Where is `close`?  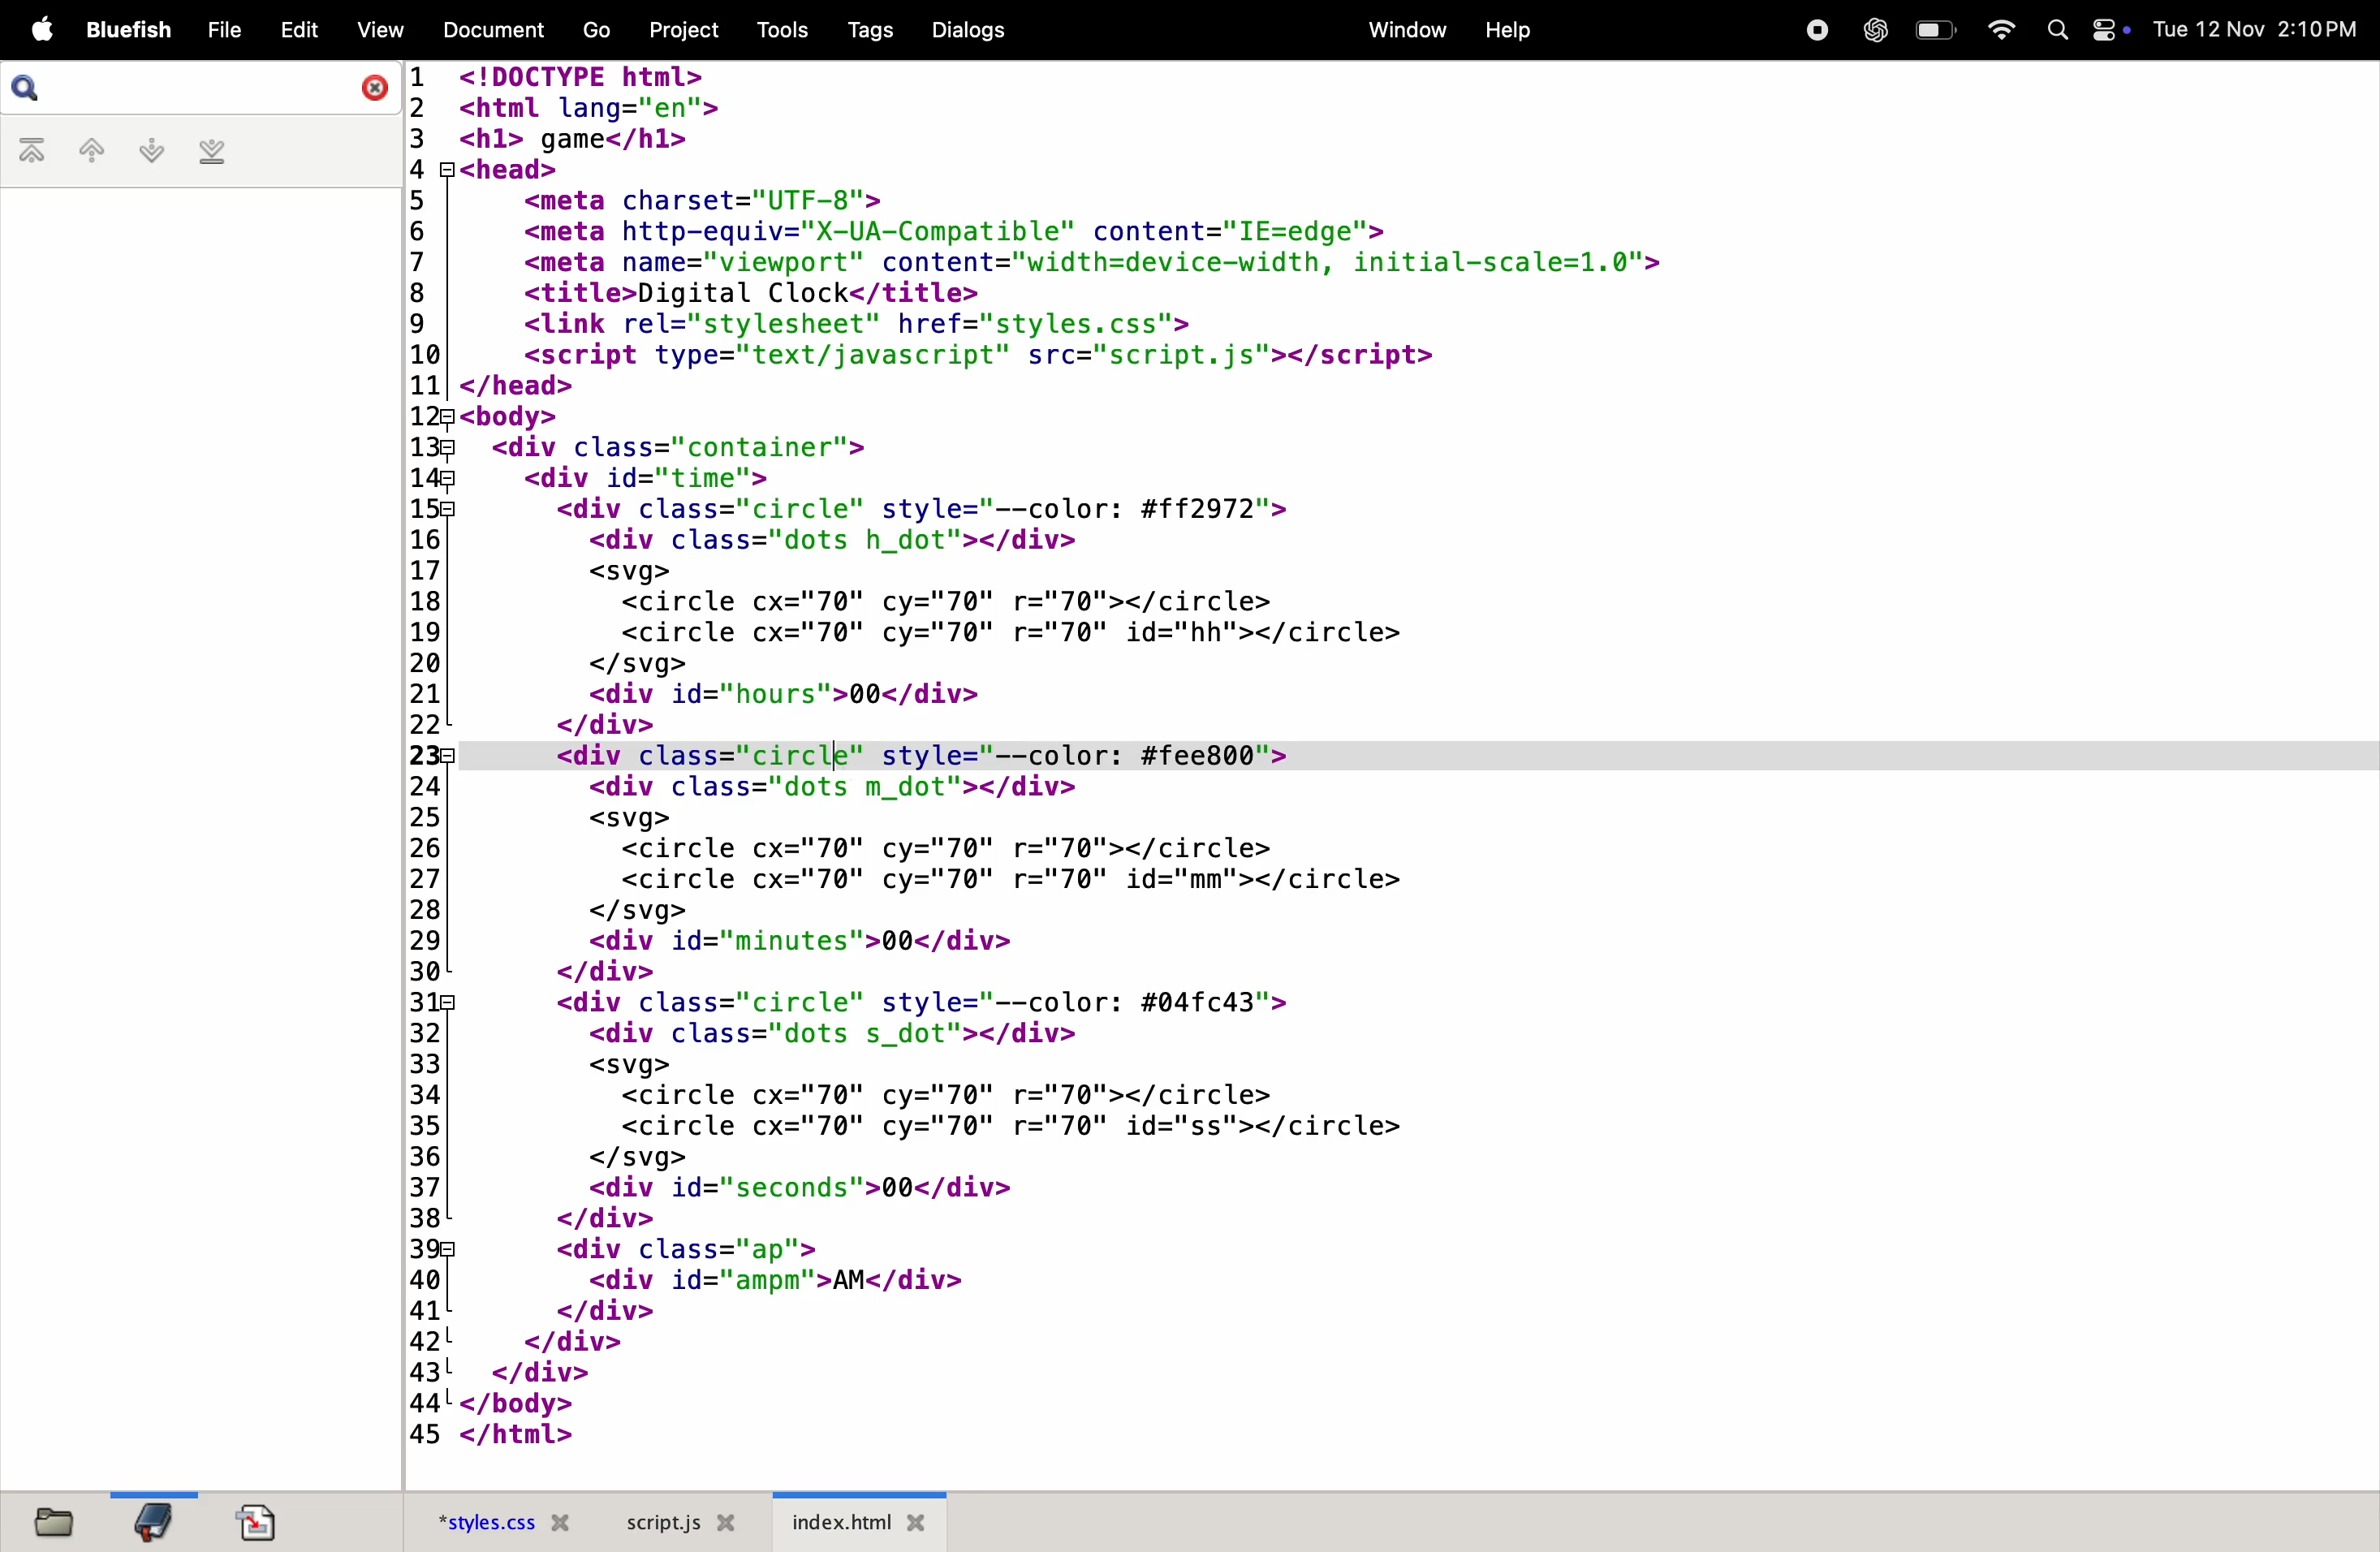 close is located at coordinates (370, 85).